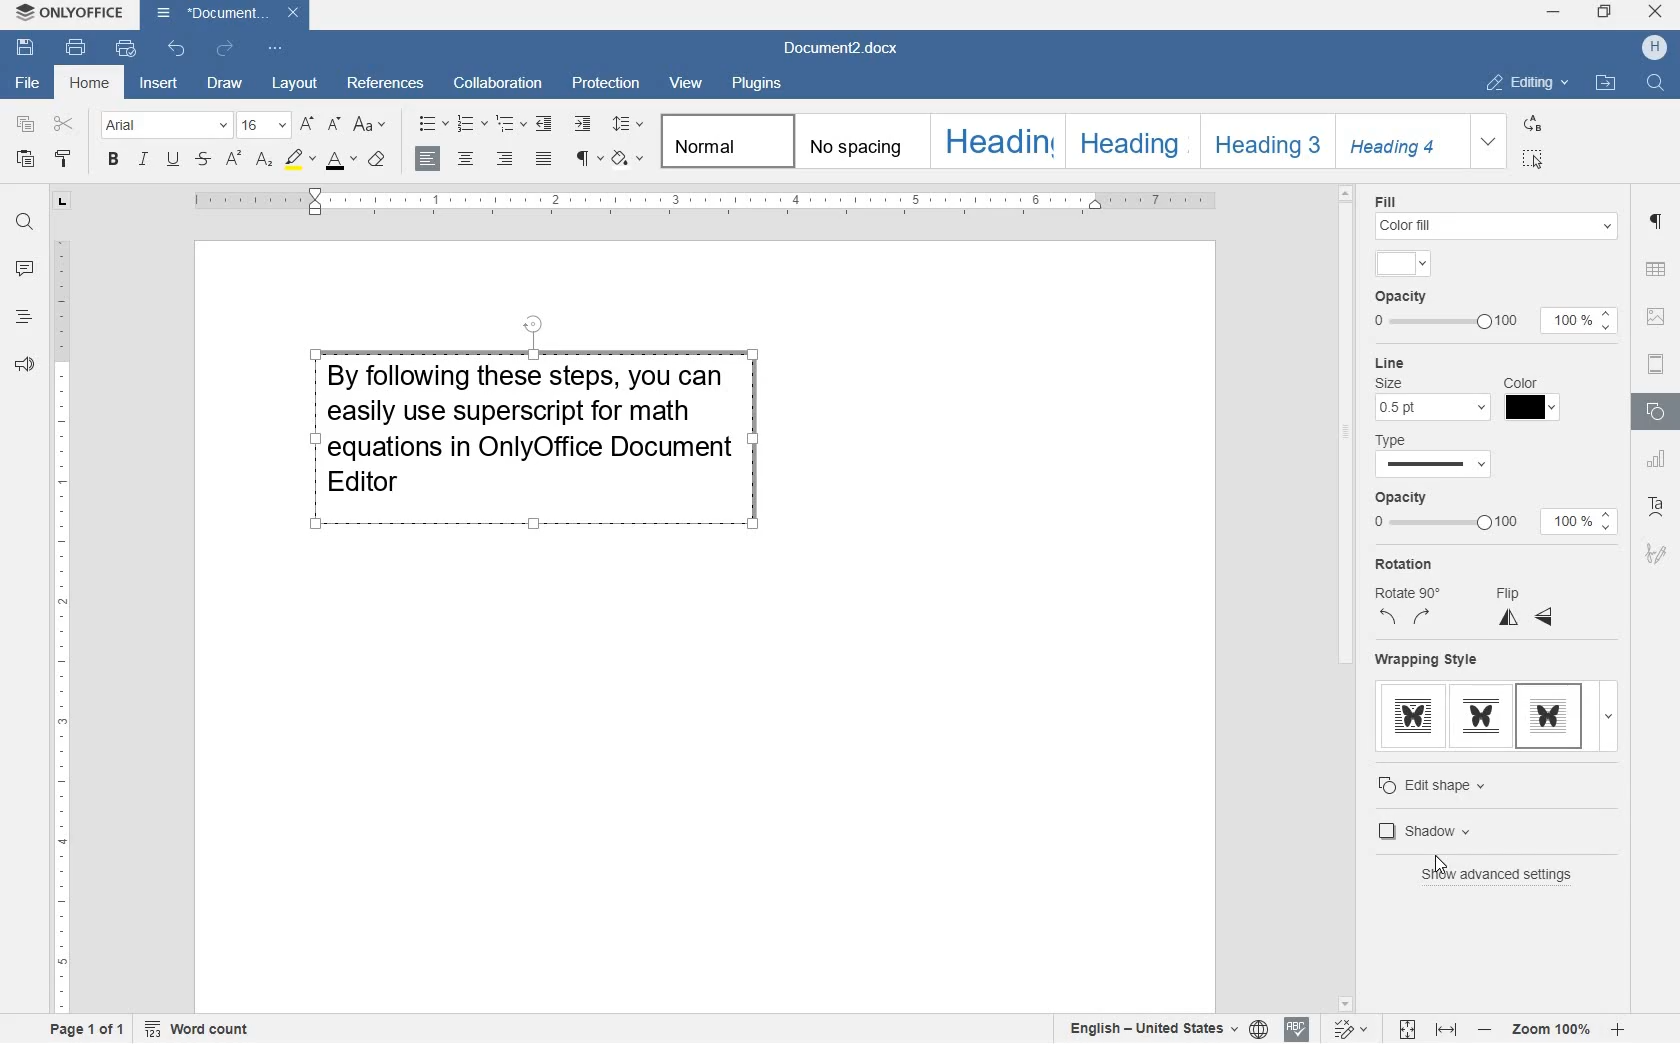 The image size is (1680, 1044). I want to click on minimize, so click(1553, 10).